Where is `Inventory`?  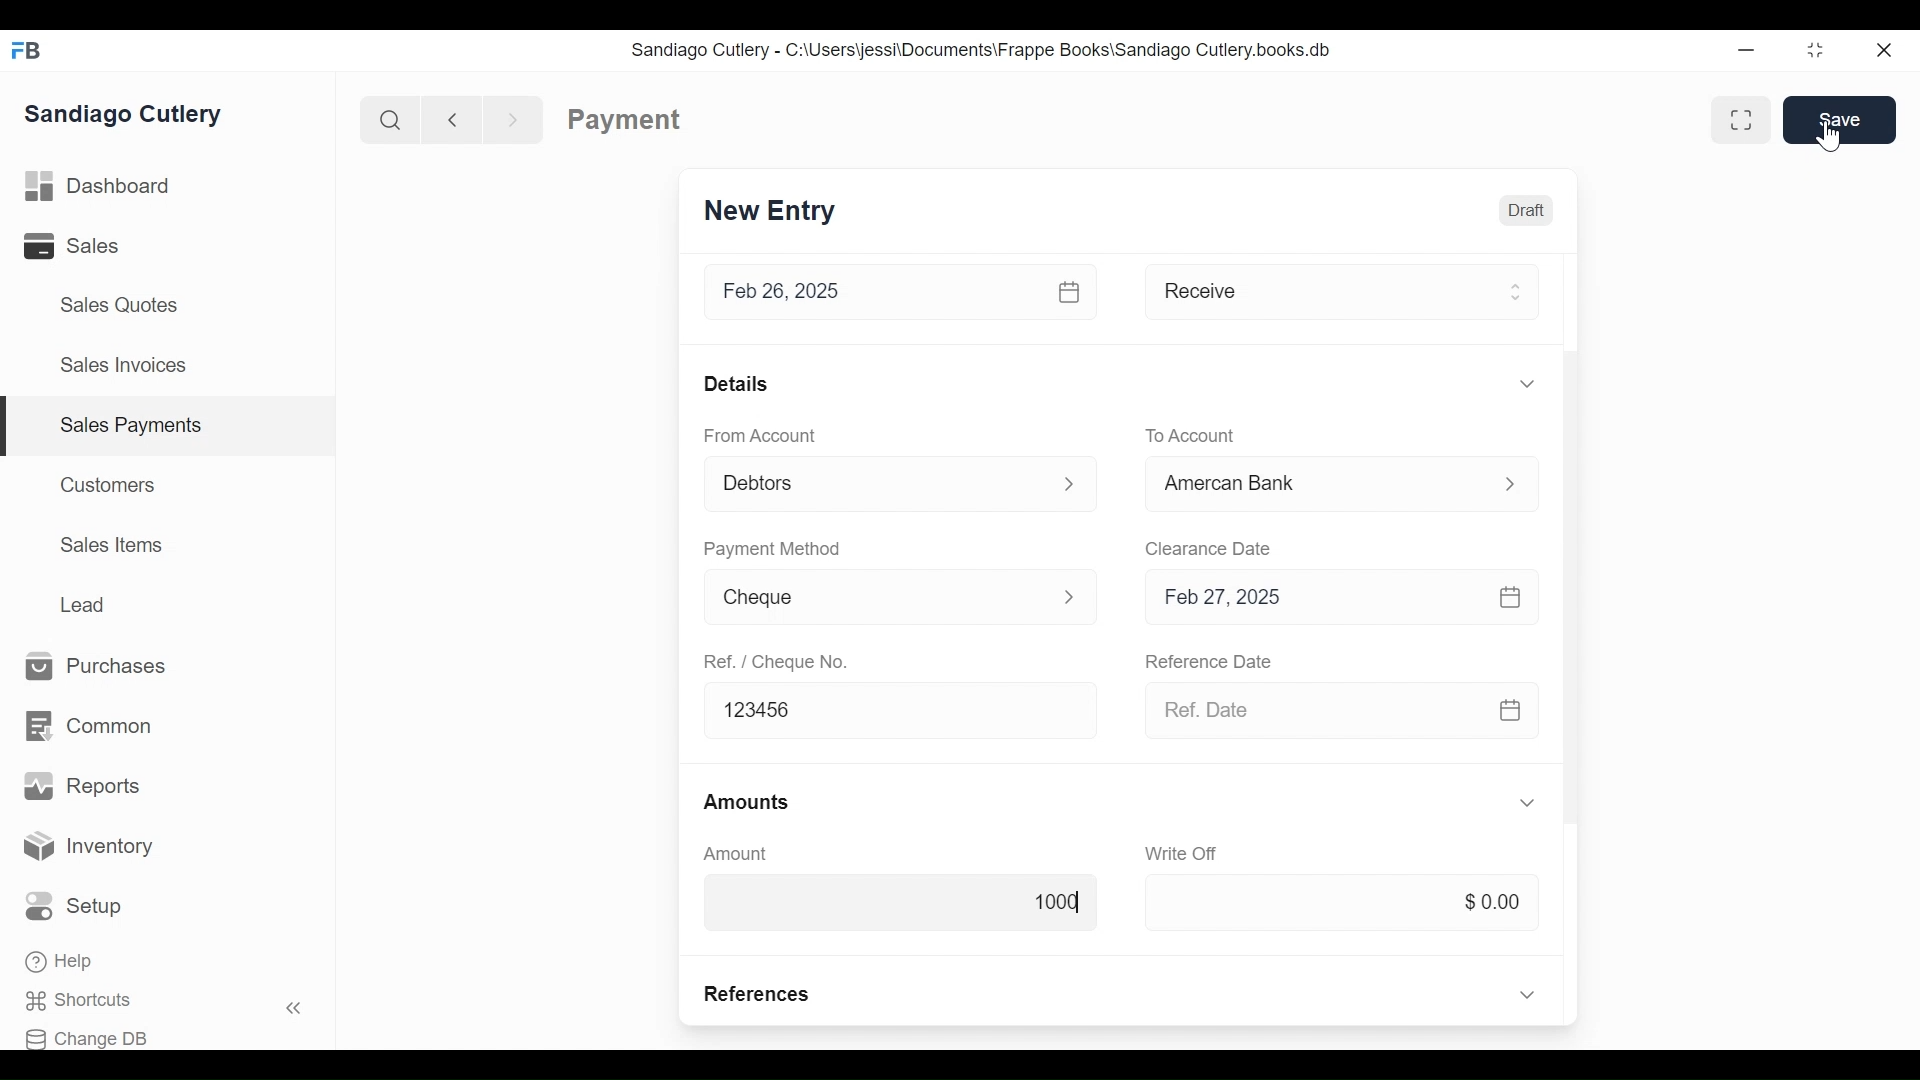
Inventory is located at coordinates (90, 847).